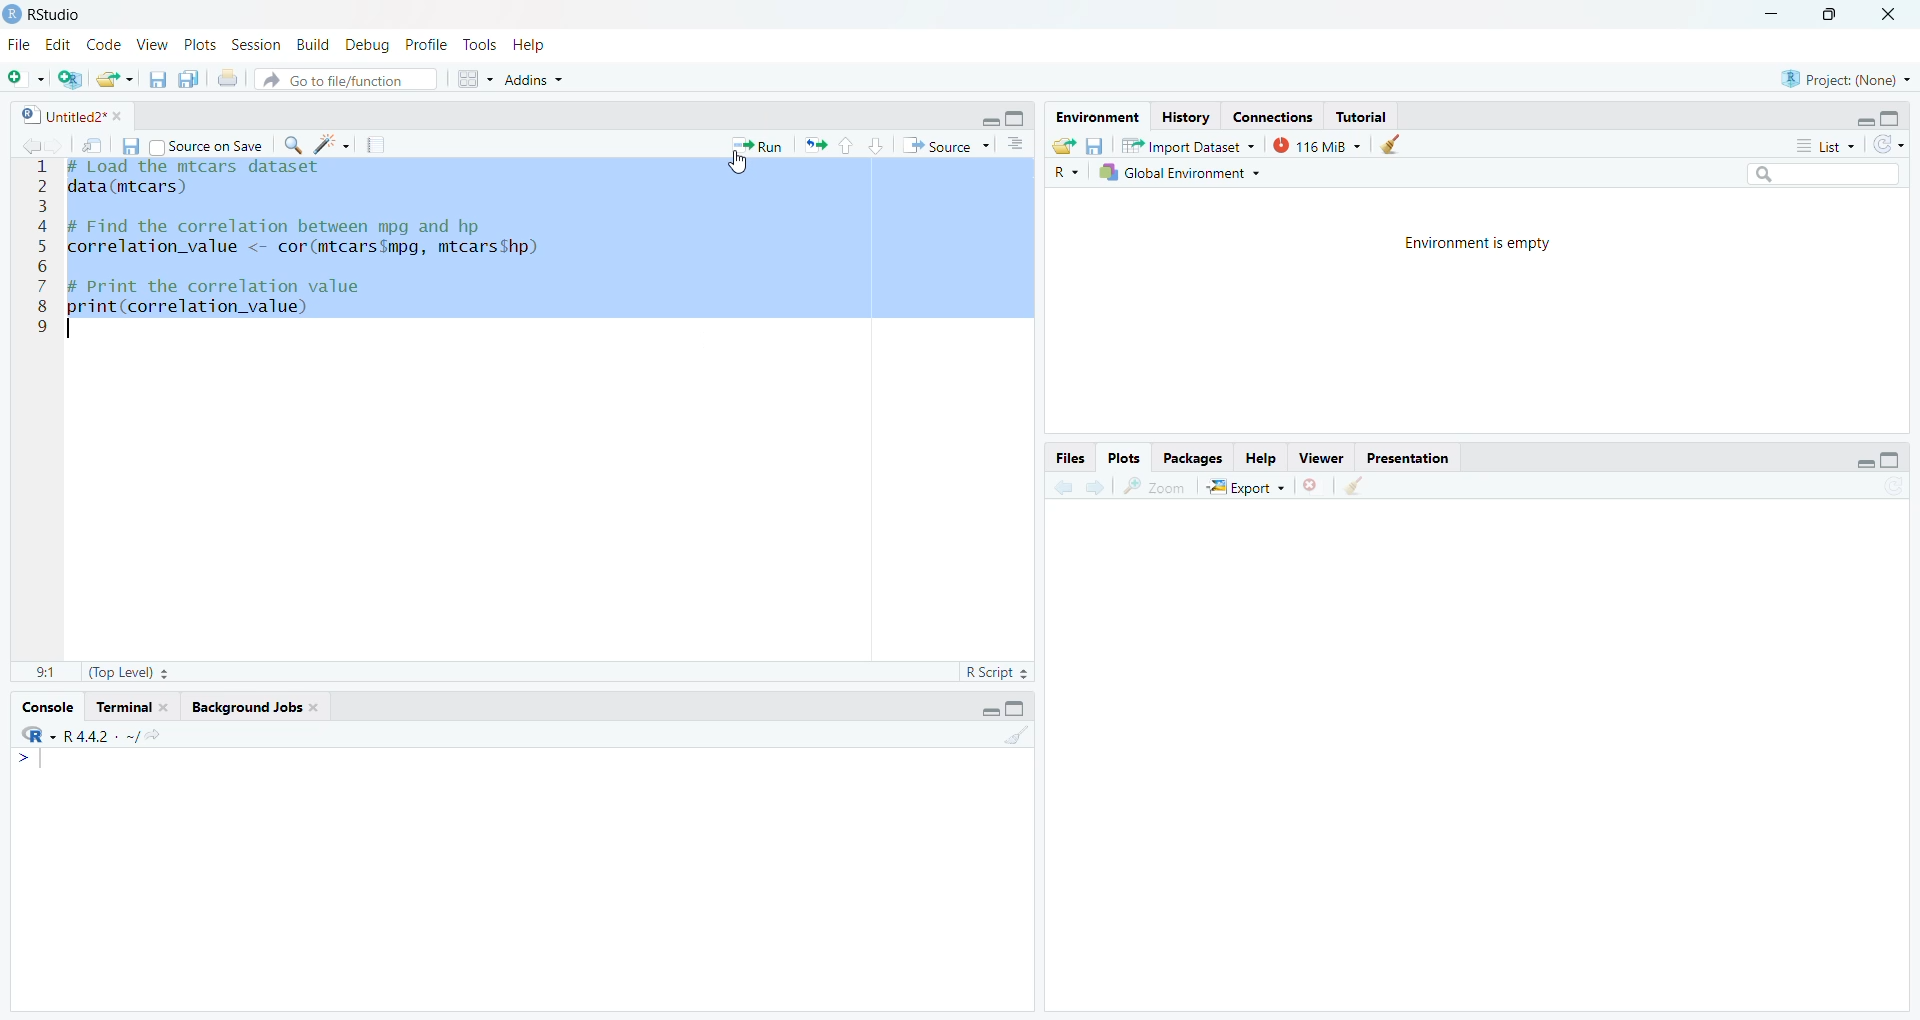 The width and height of the screenshot is (1920, 1020). What do you see at coordinates (986, 710) in the screenshot?
I see `Minimize` at bounding box center [986, 710].